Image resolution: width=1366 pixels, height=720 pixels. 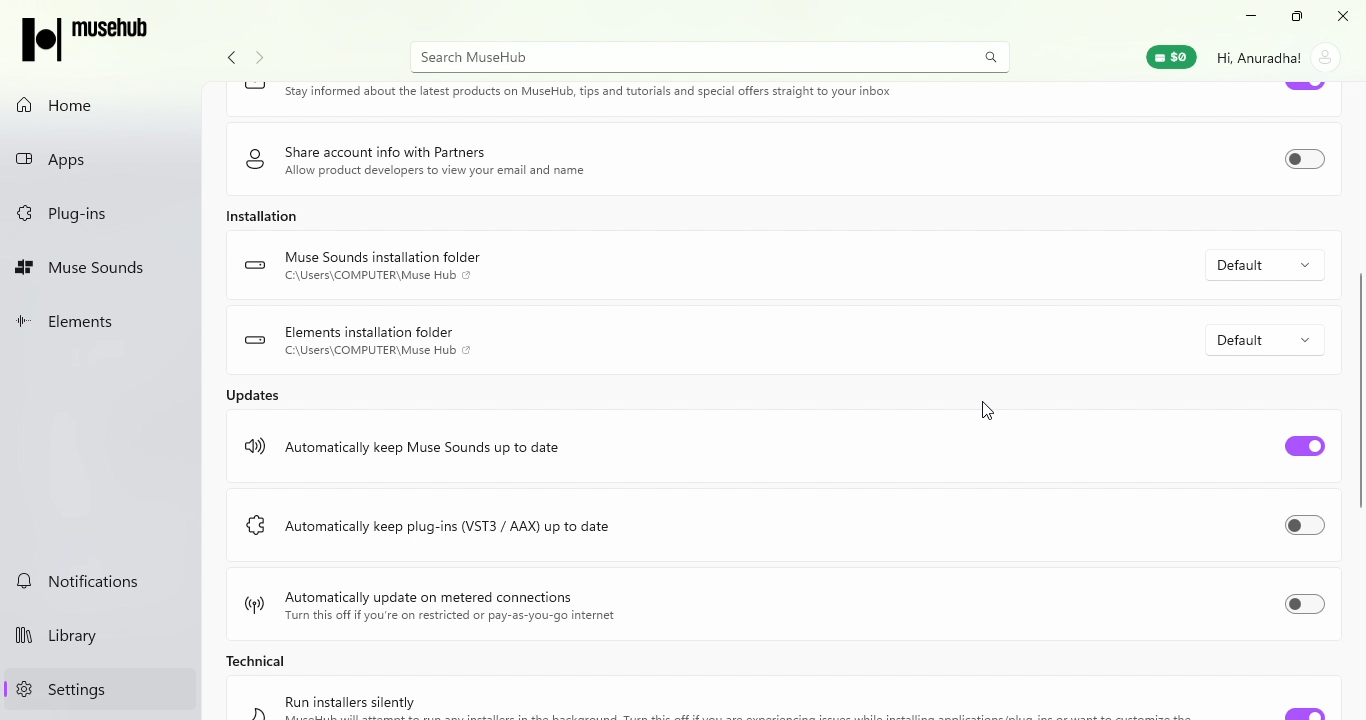 What do you see at coordinates (252, 602) in the screenshot?
I see `logo` at bounding box center [252, 602].